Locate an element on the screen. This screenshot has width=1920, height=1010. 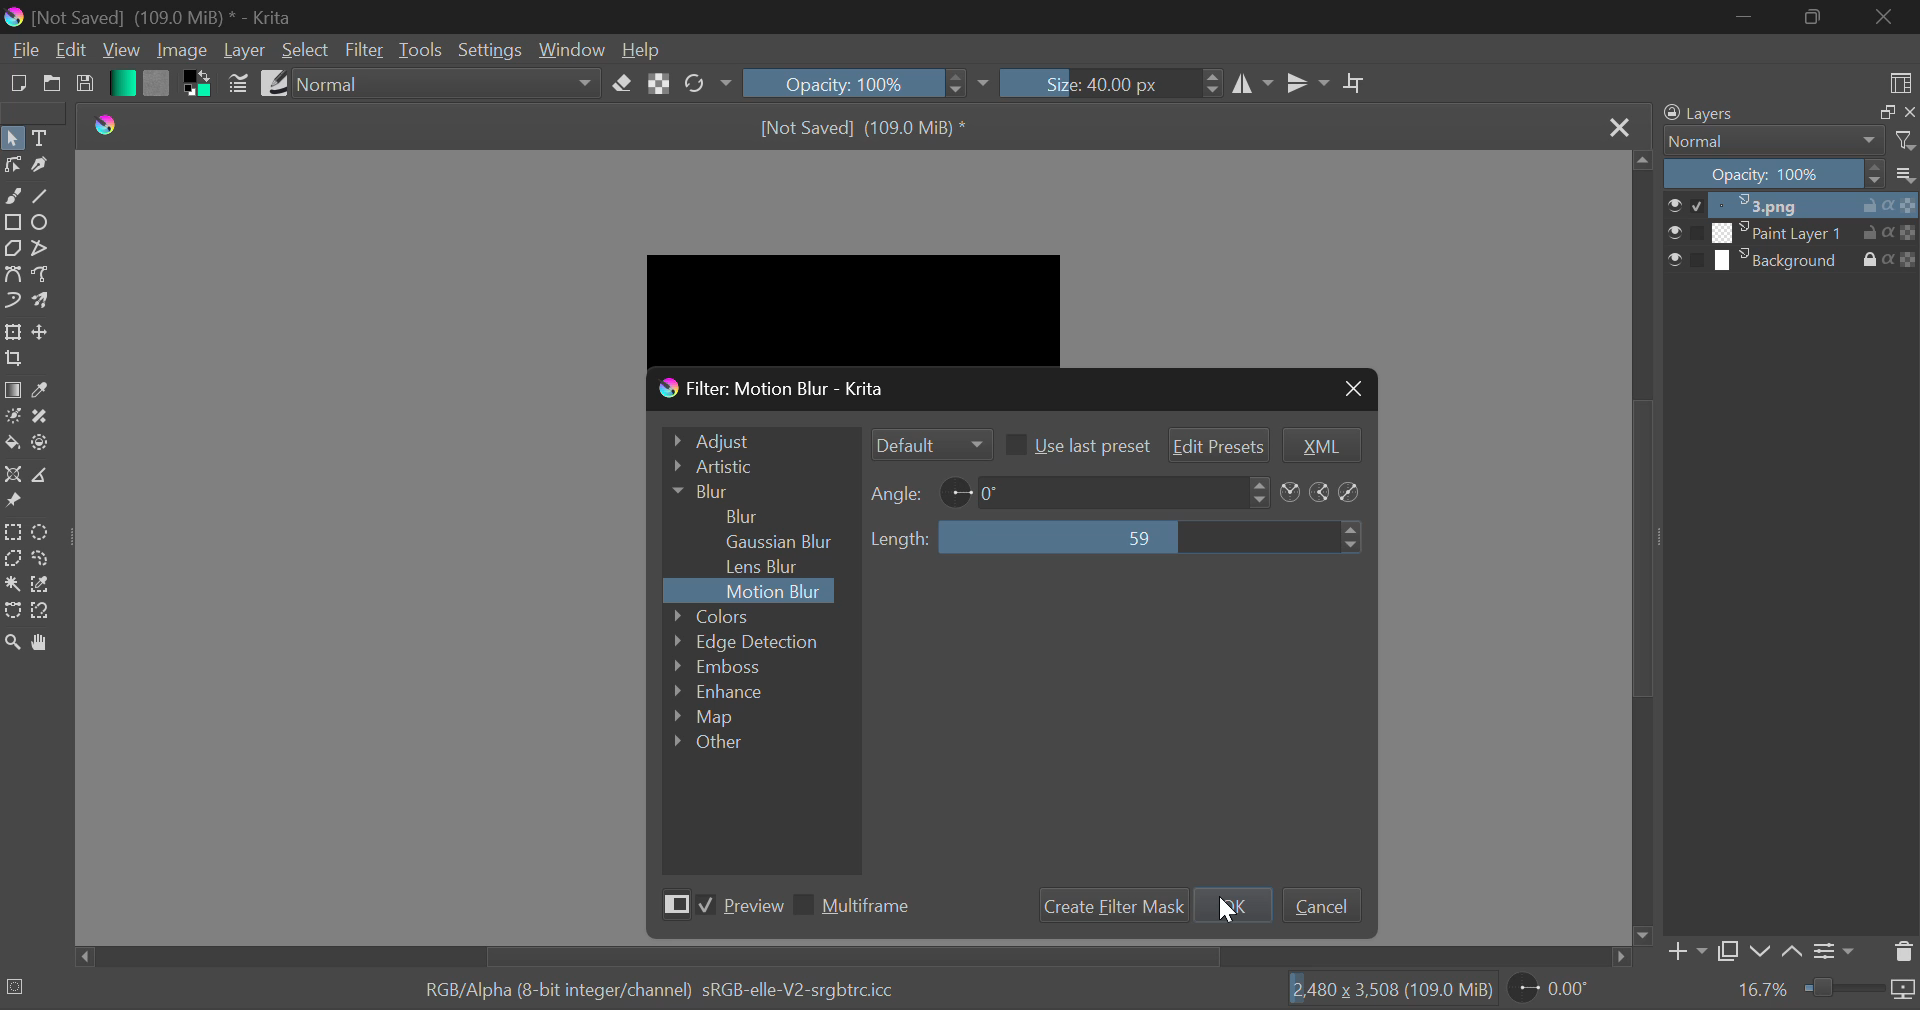
Opacity 100% is located at coordinates (1793, 175).